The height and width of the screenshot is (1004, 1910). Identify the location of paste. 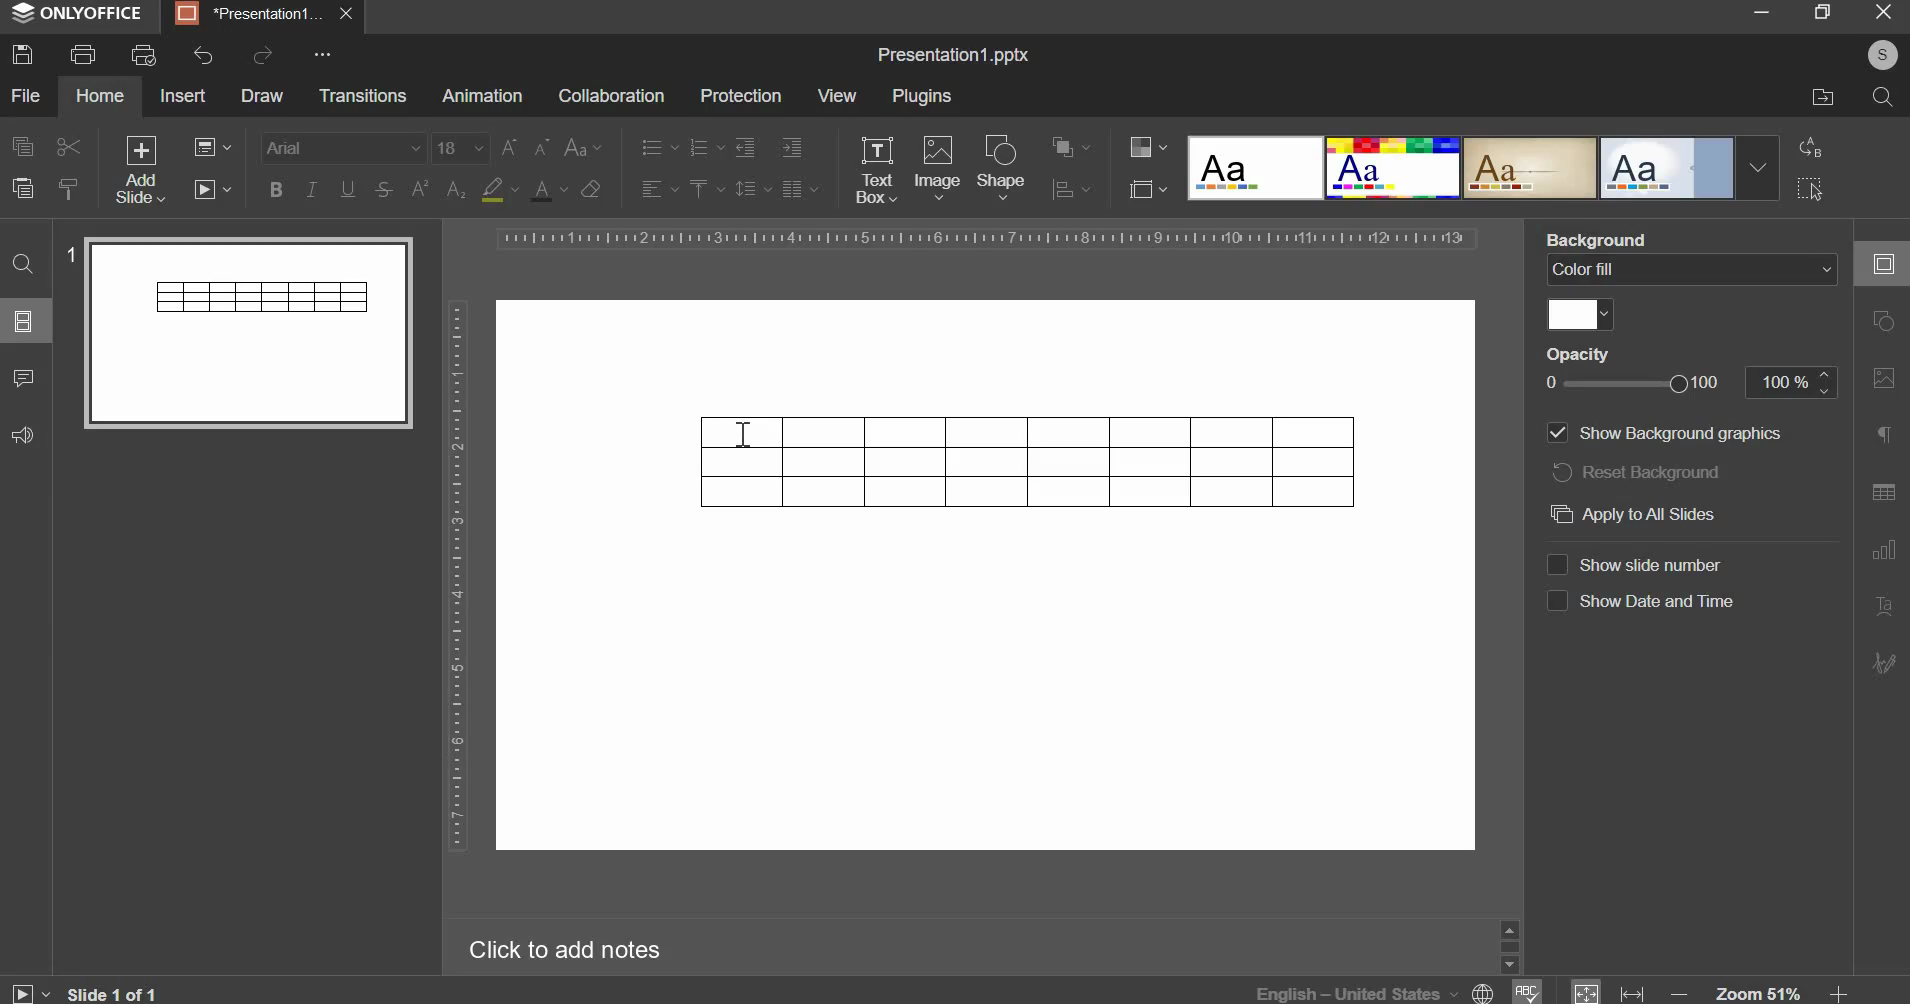
(22, 186).